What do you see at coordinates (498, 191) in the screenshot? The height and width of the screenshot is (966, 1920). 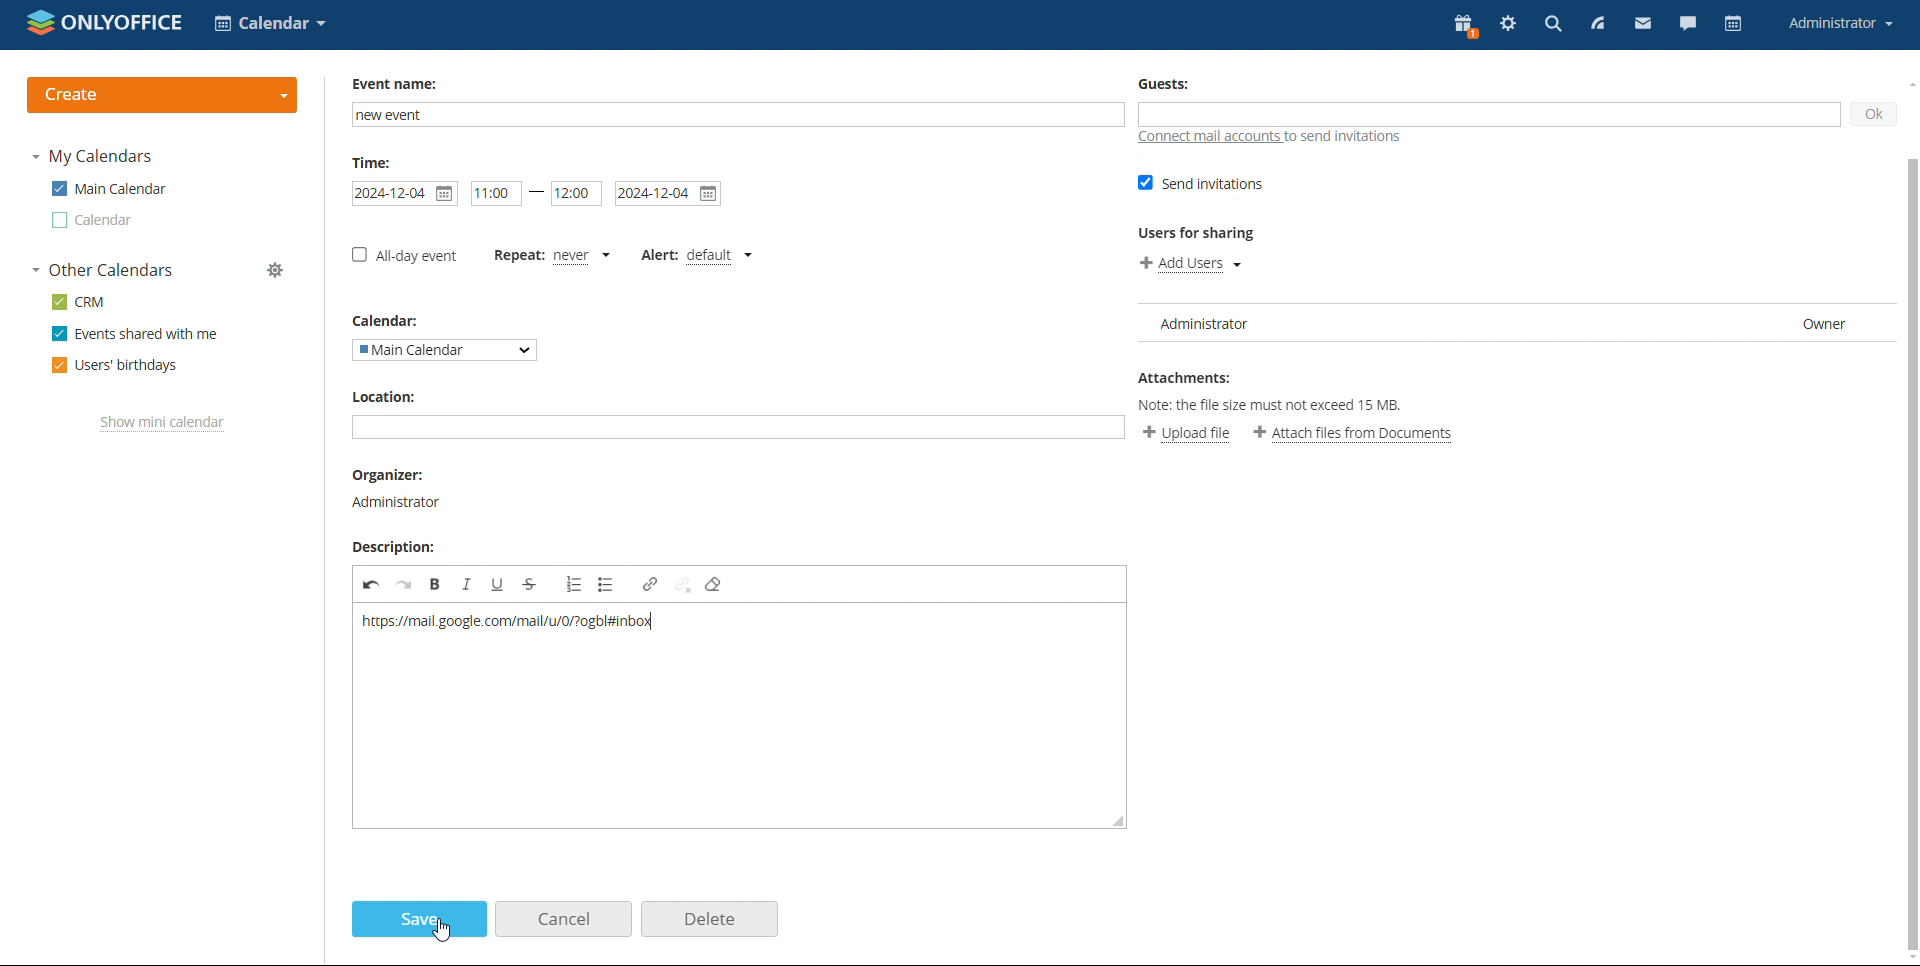 I see `start date` at bounding box center [498, 191].